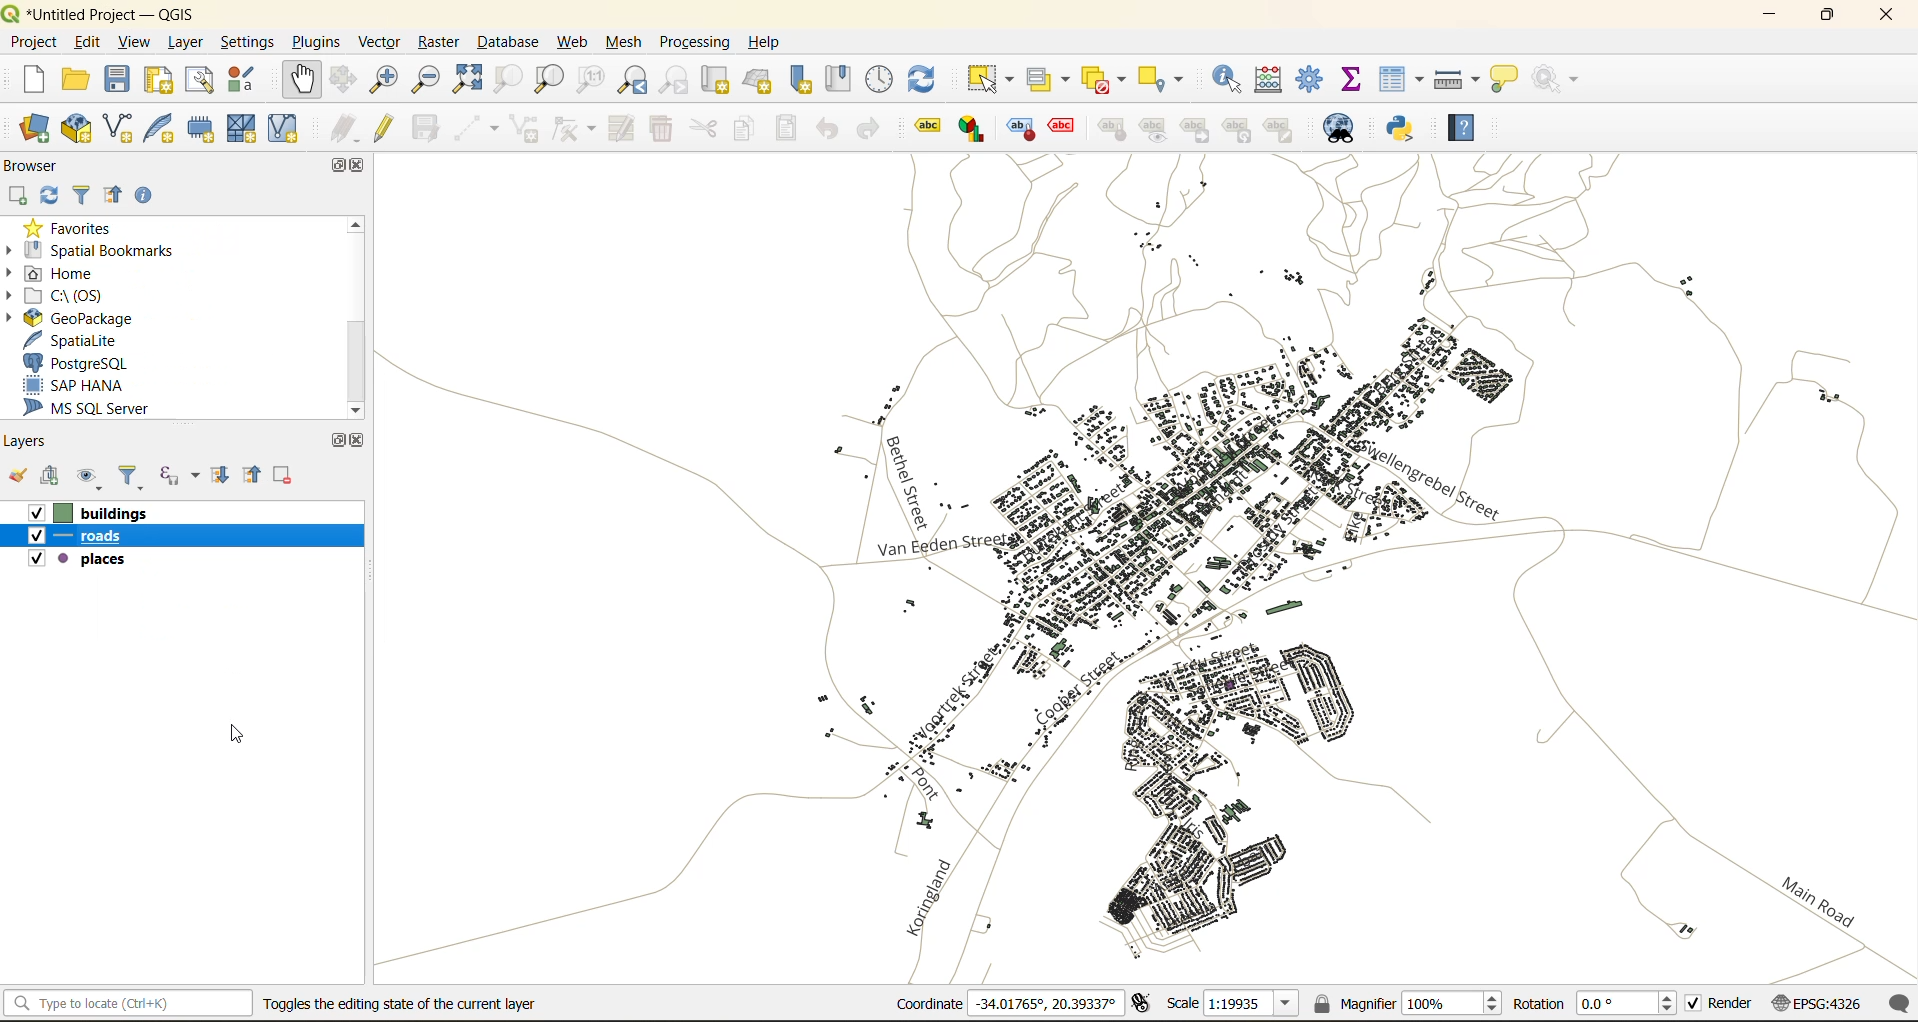 This screenshot has width=1918, height=1022. I want to click on digitize, so click(474, 125).